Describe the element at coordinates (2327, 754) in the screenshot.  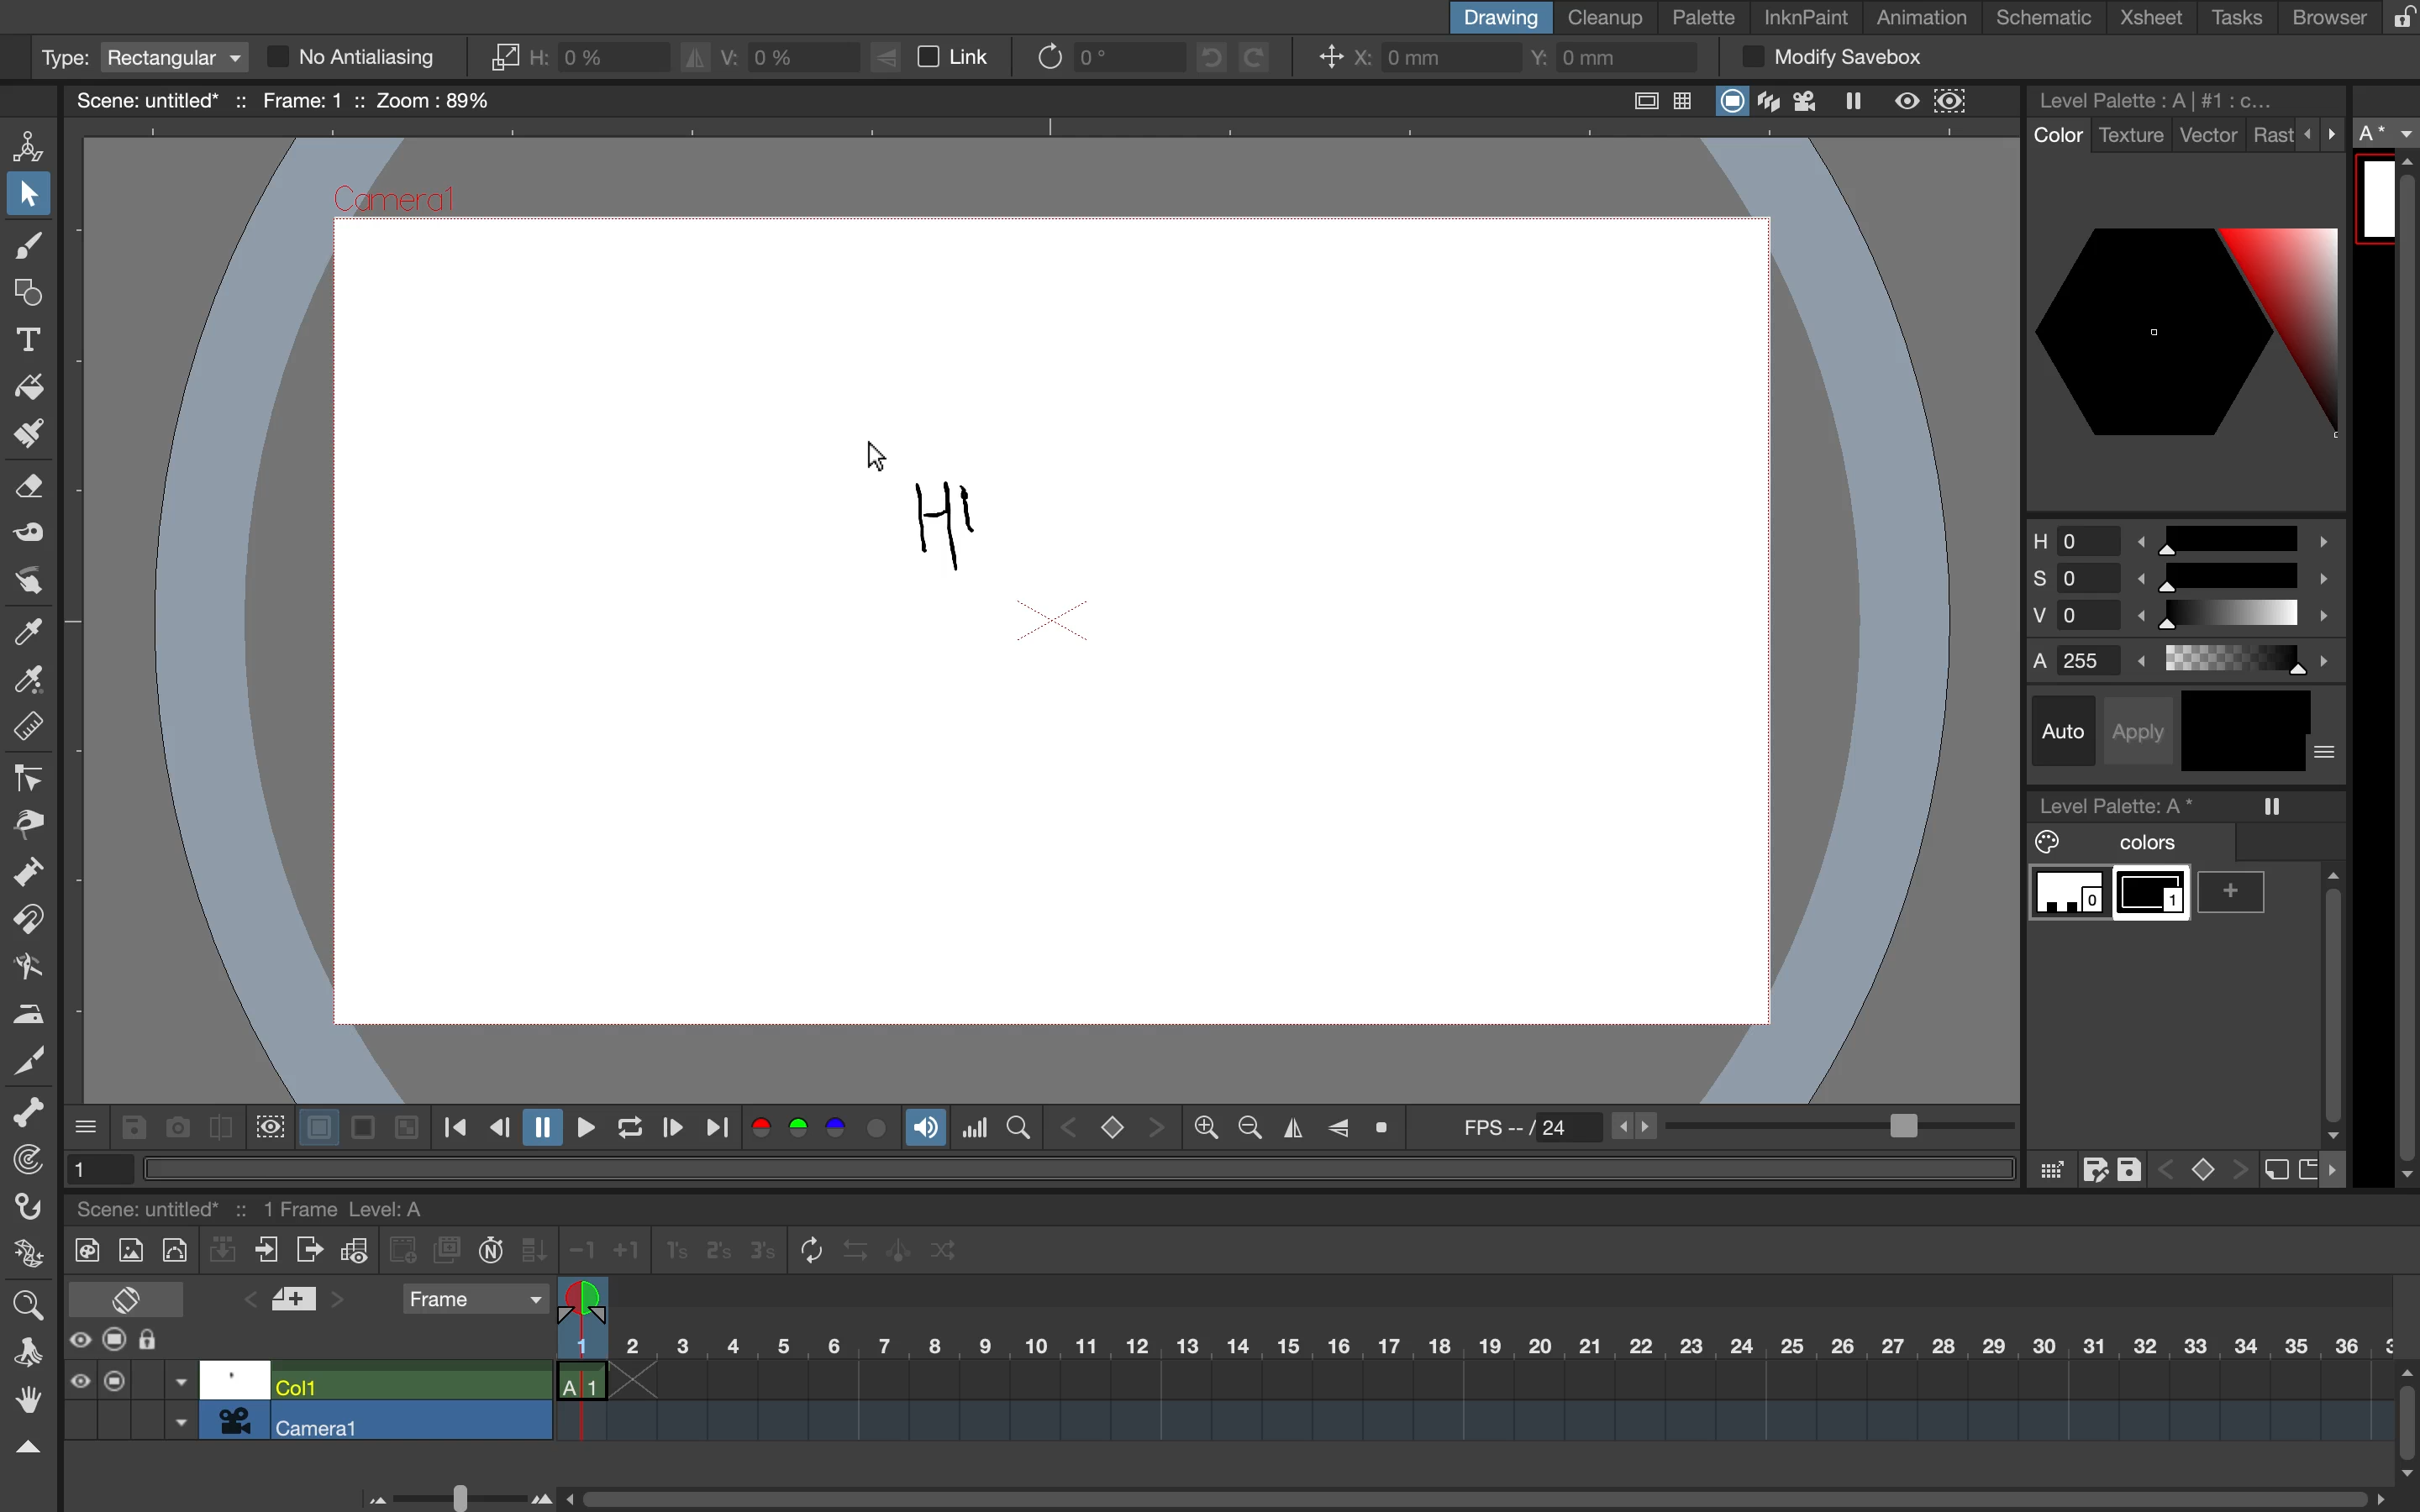
I see `more options` at that location.